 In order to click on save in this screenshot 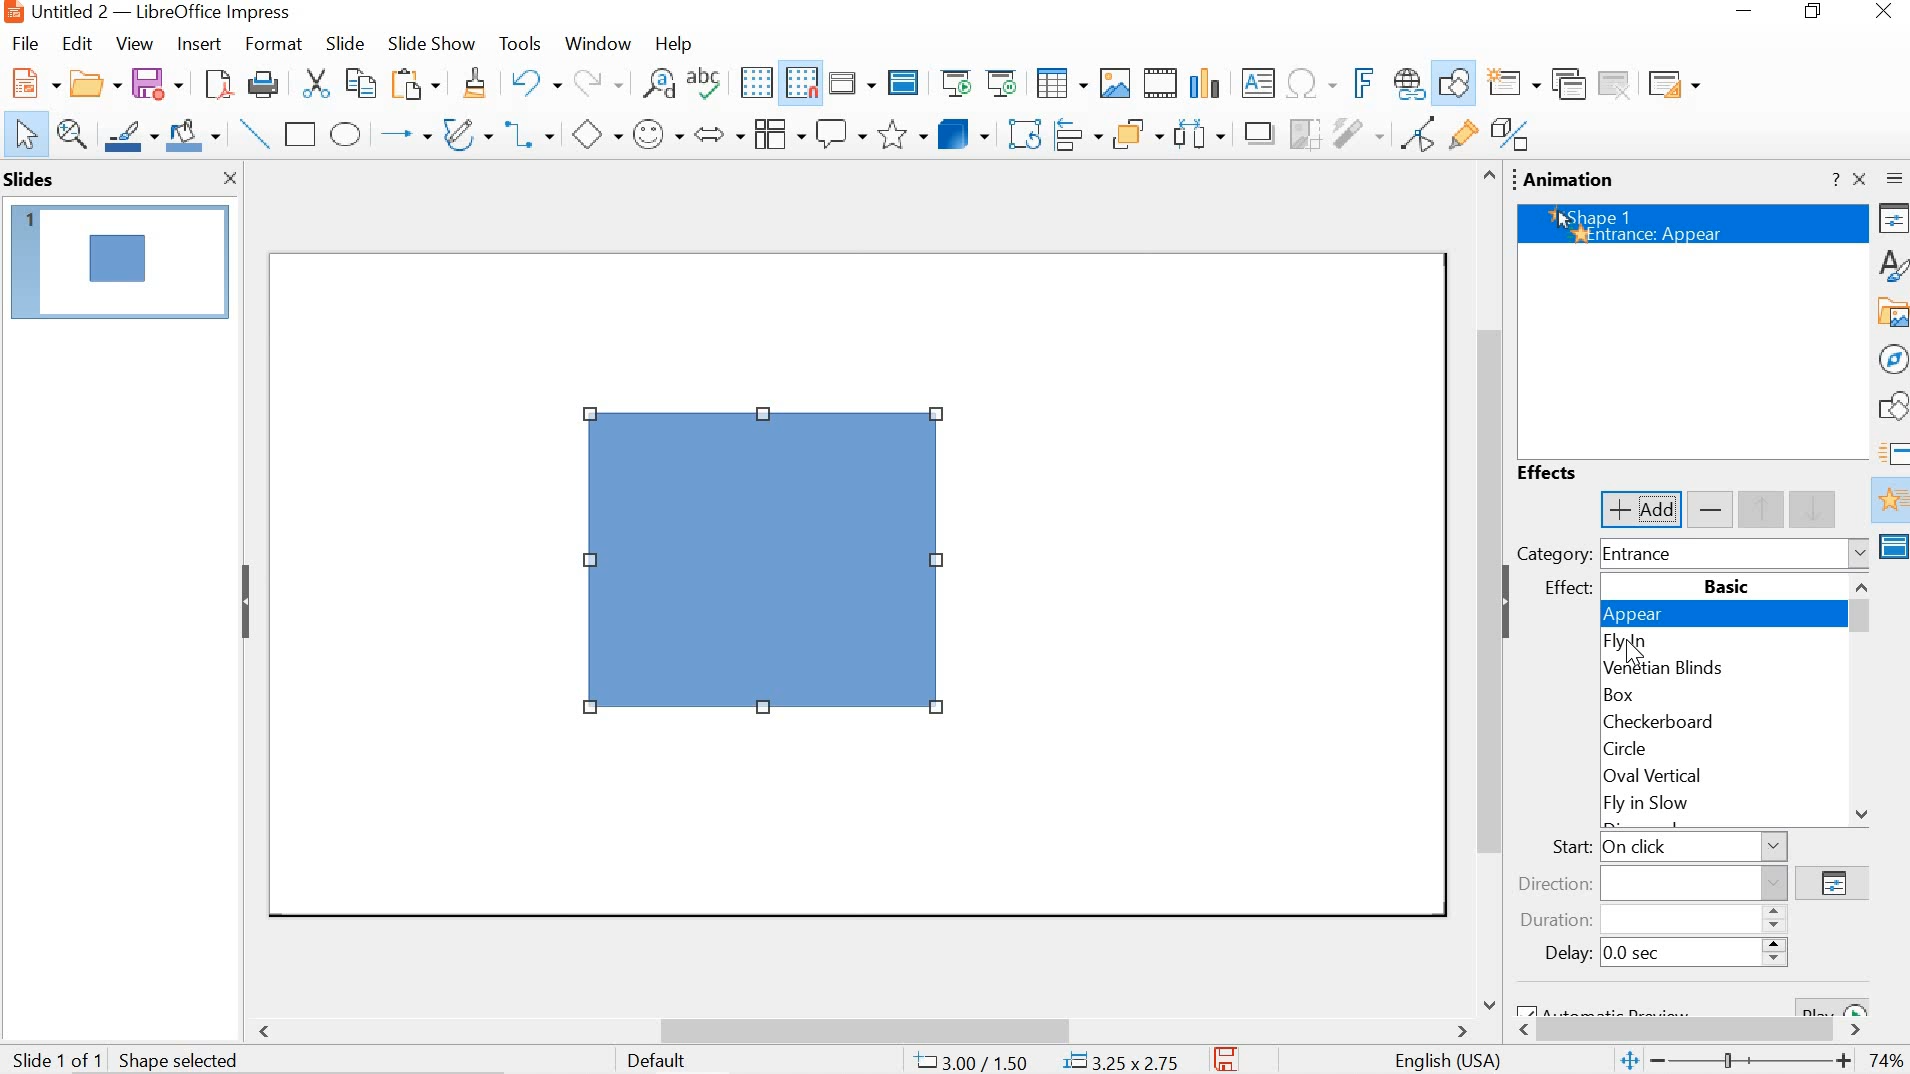, I will do `click(1228, 1059)`.